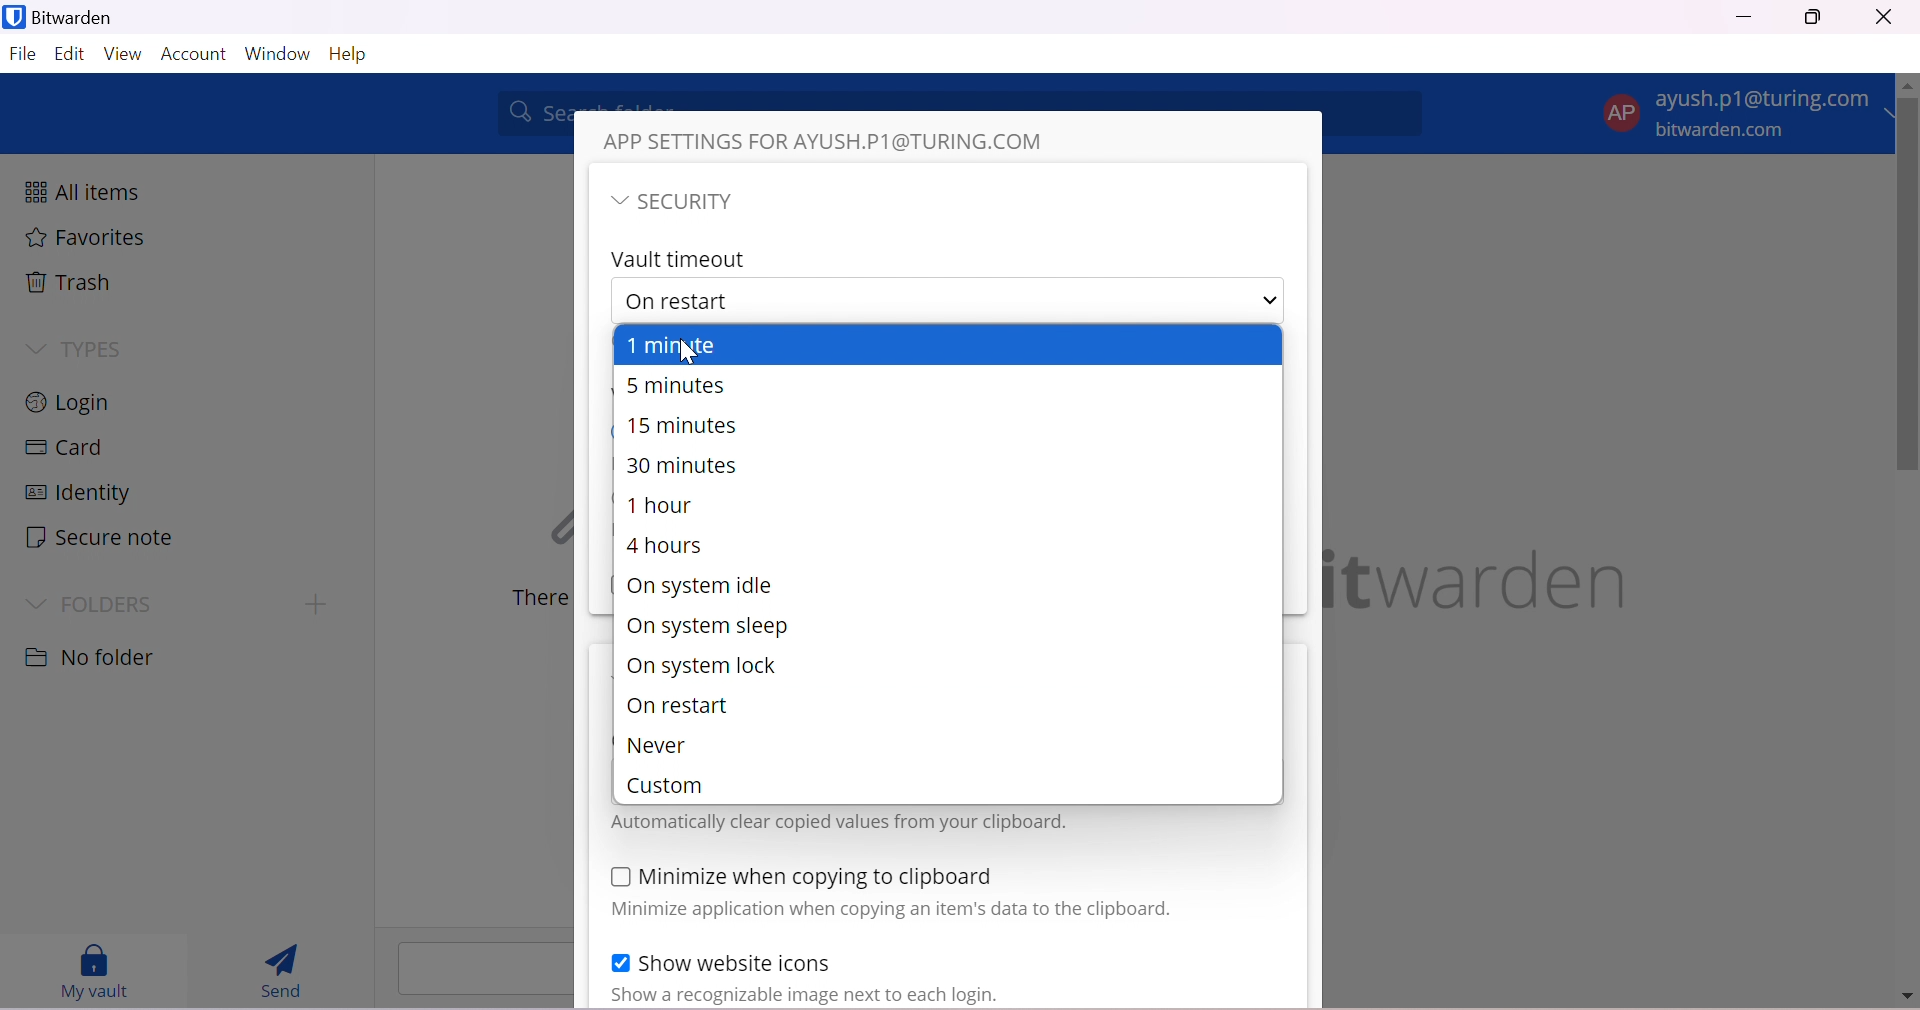  I want to click on Favorites, so click(88, 238).